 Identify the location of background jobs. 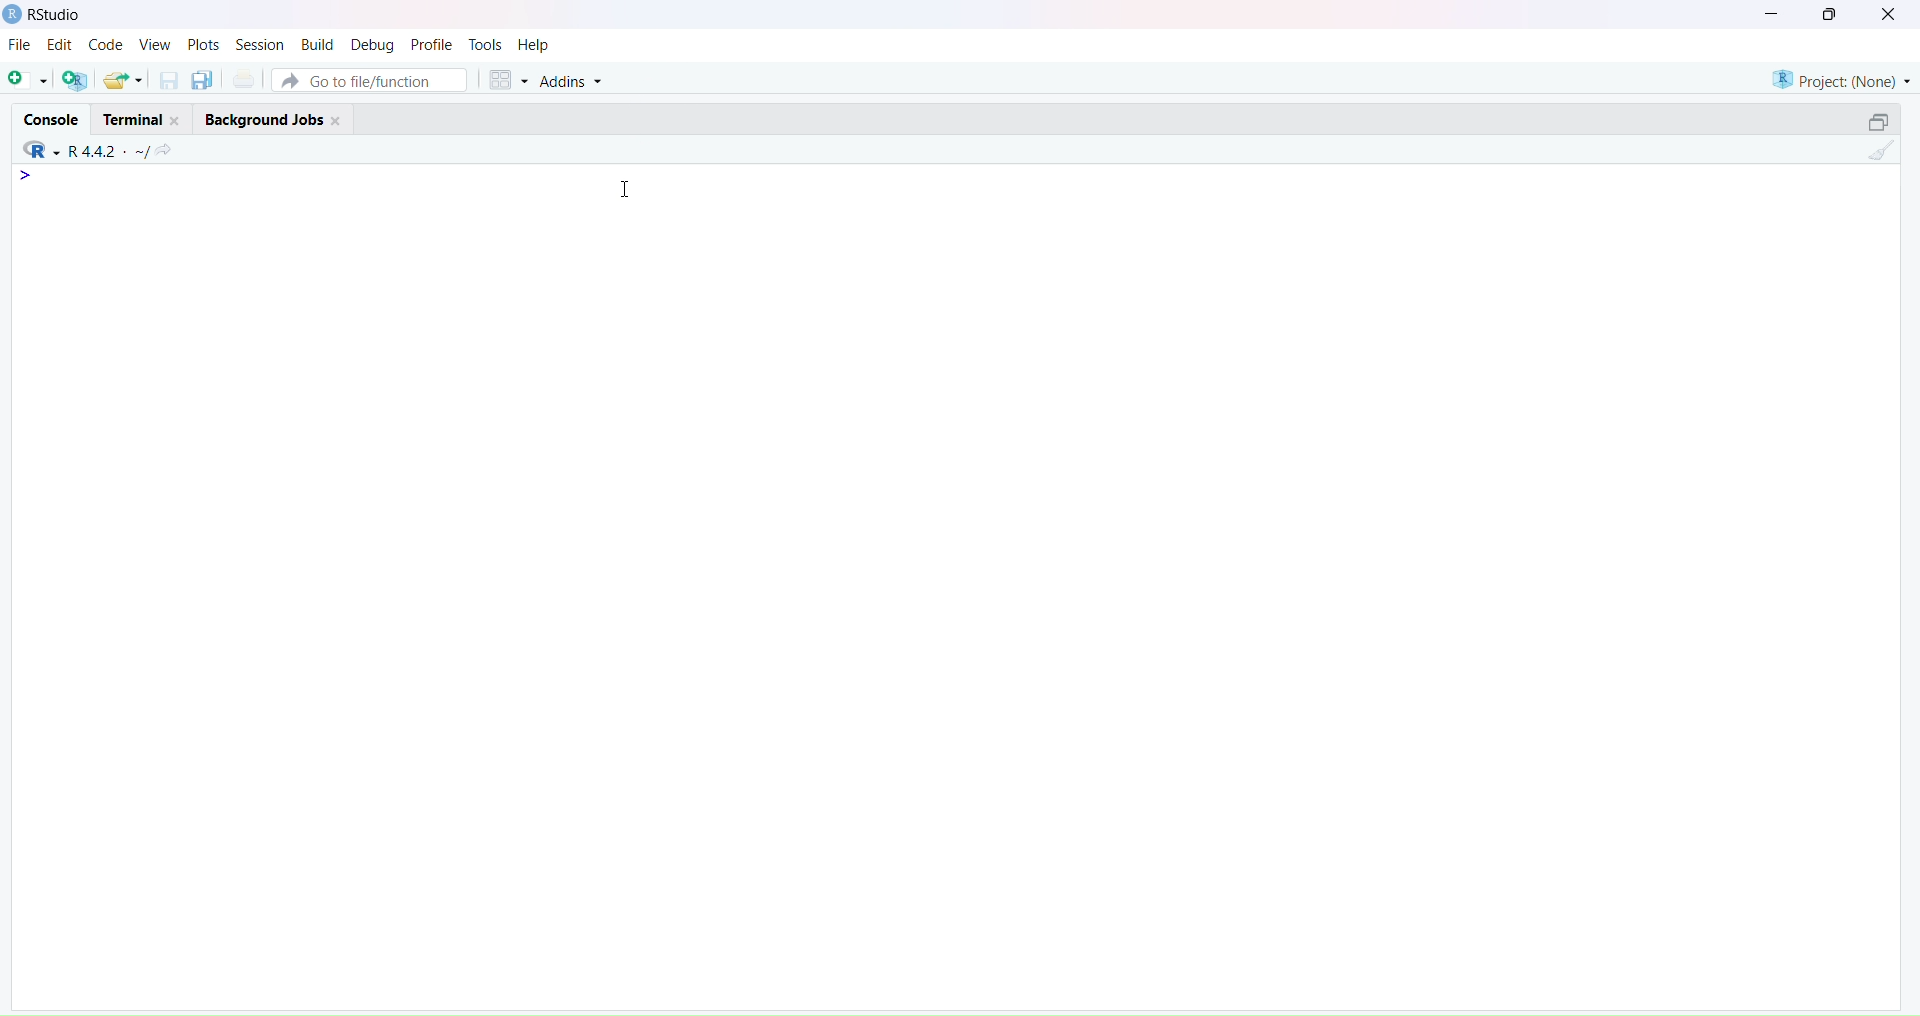
(274, 121).